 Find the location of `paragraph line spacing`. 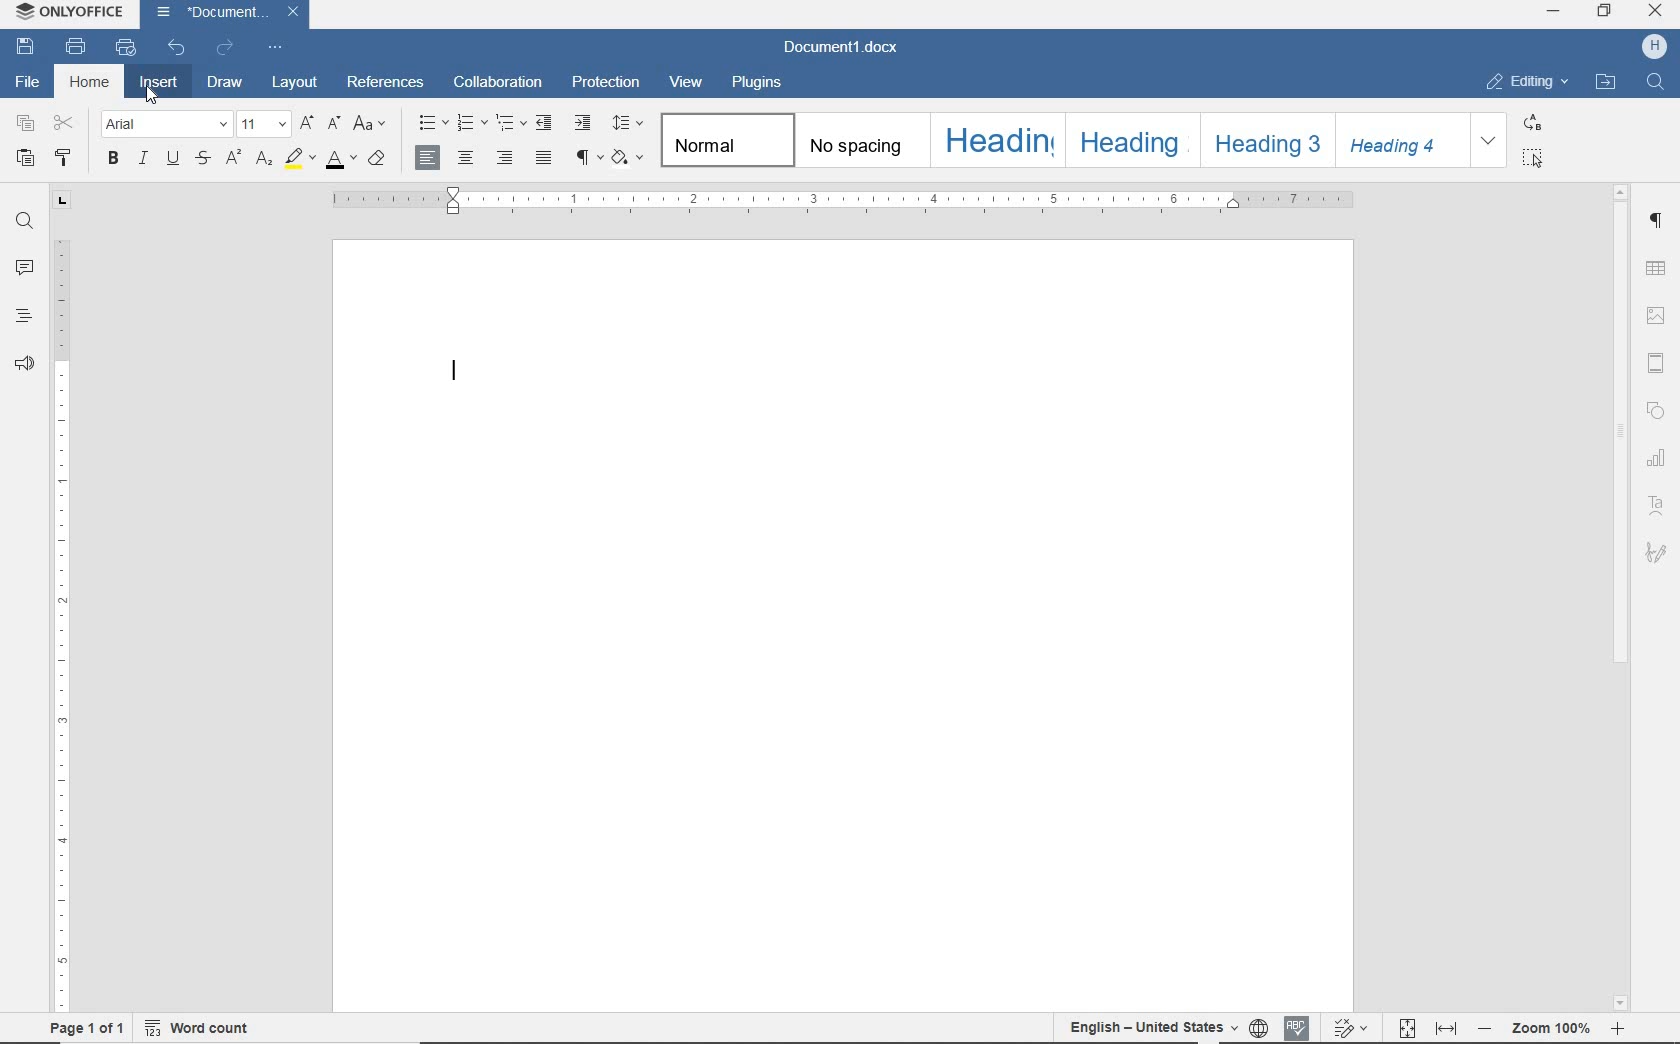

paragraph line spacing is located at coordinates (628, 123).